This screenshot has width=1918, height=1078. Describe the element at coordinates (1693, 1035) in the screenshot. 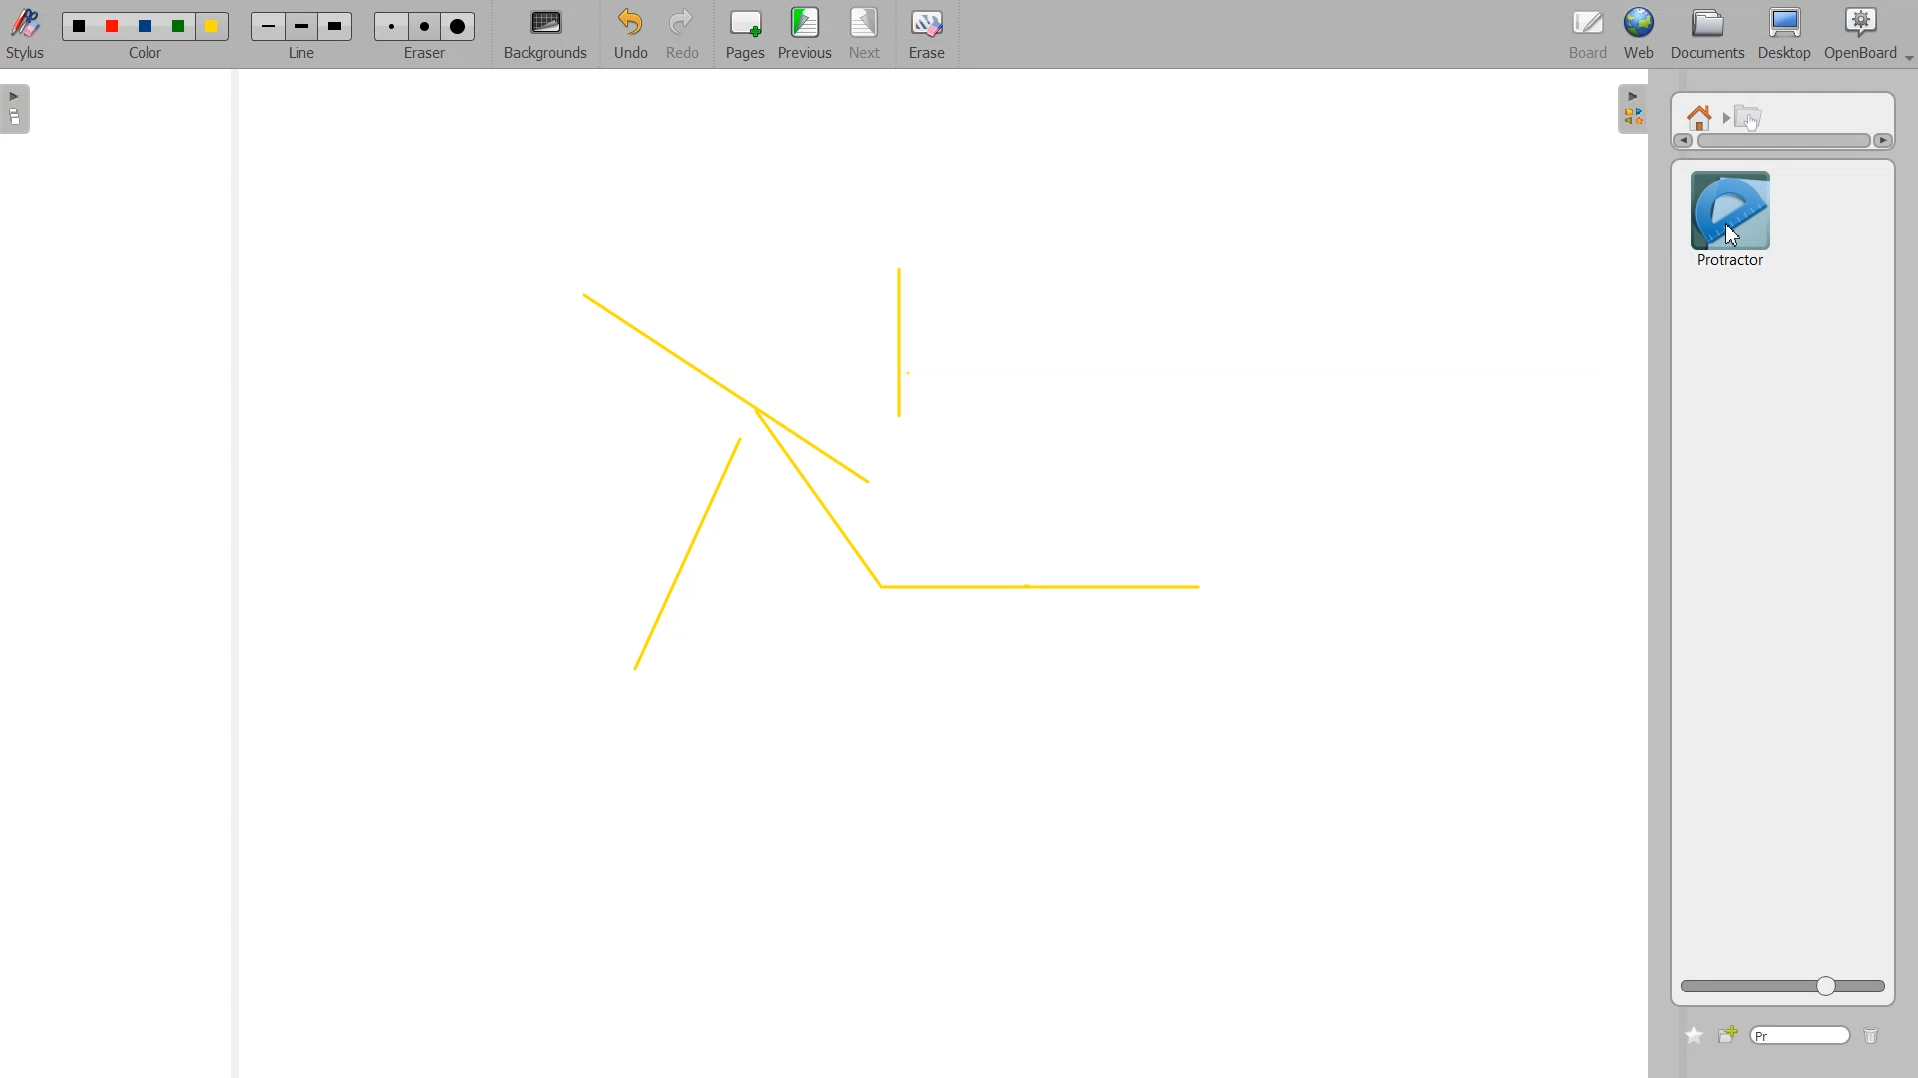

I see `Add to favorite` at that location.